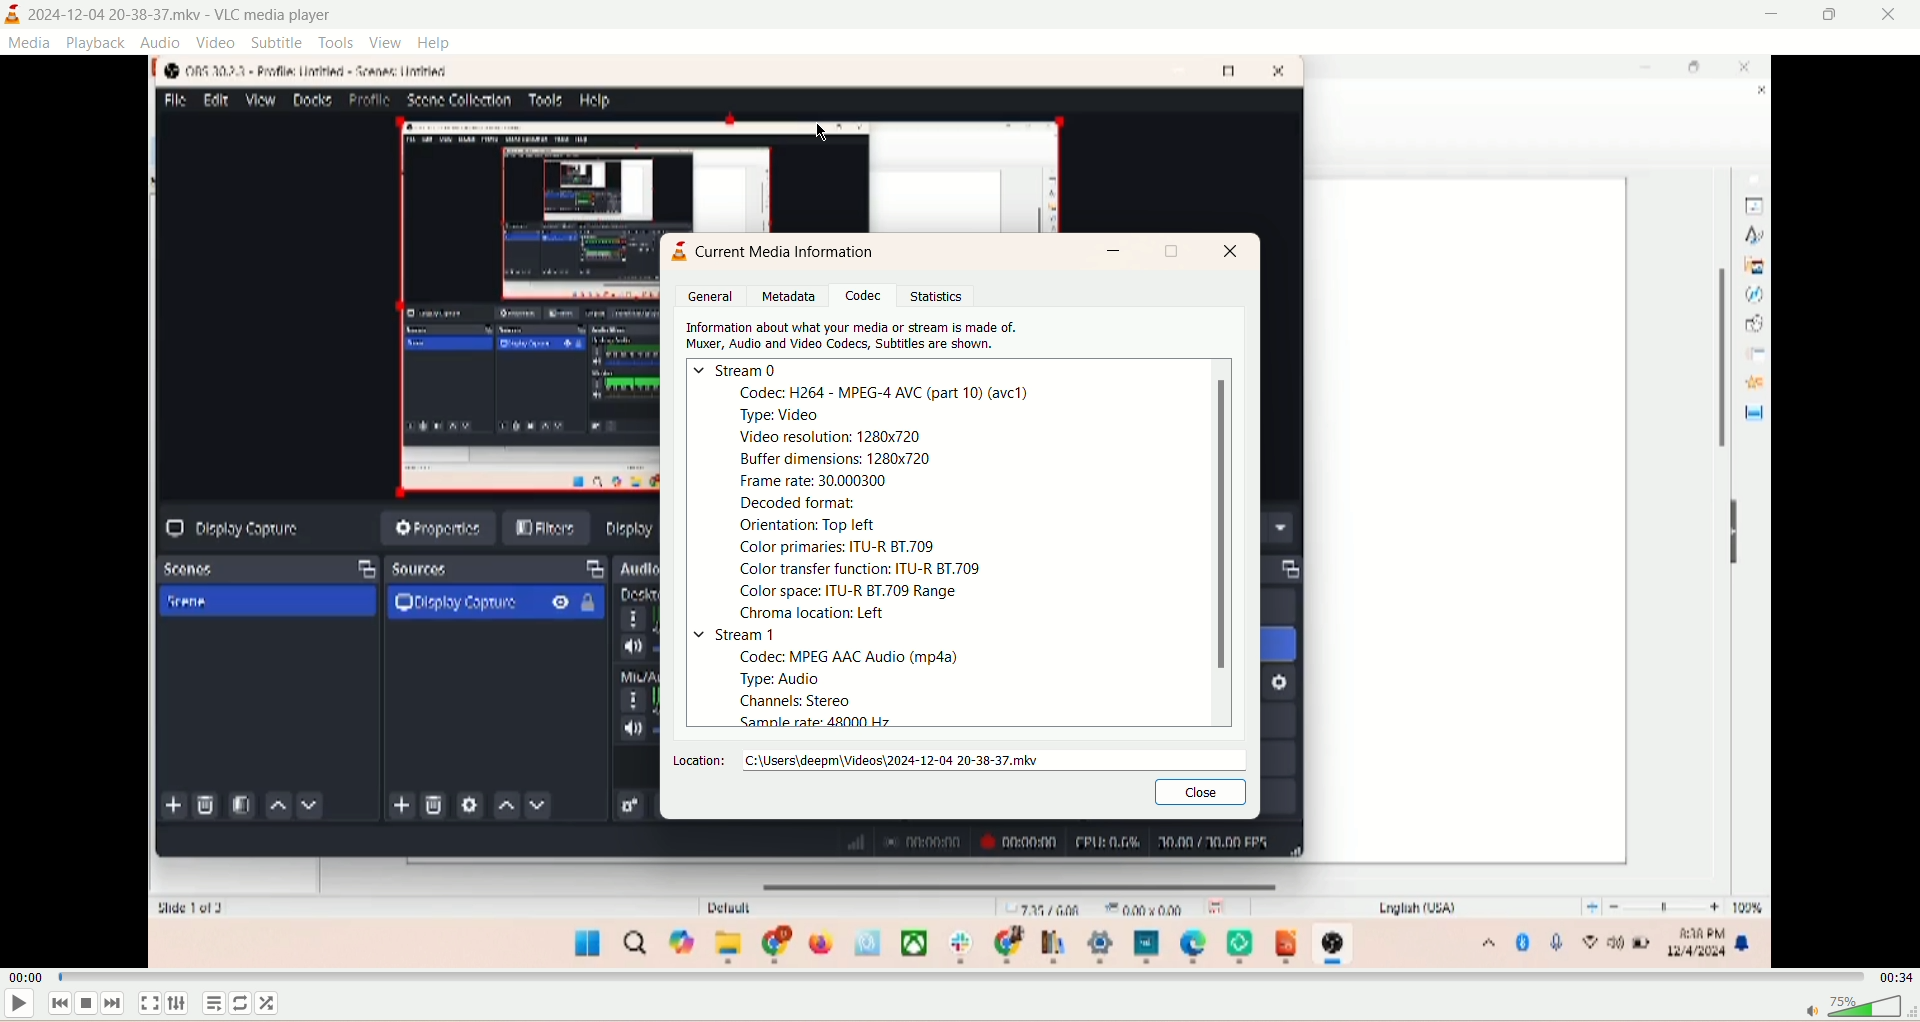 This screenshot has height=1022, width=1920. Describe the element at coordinates (677, 256) in the screenshot. I see `logo` at that location.